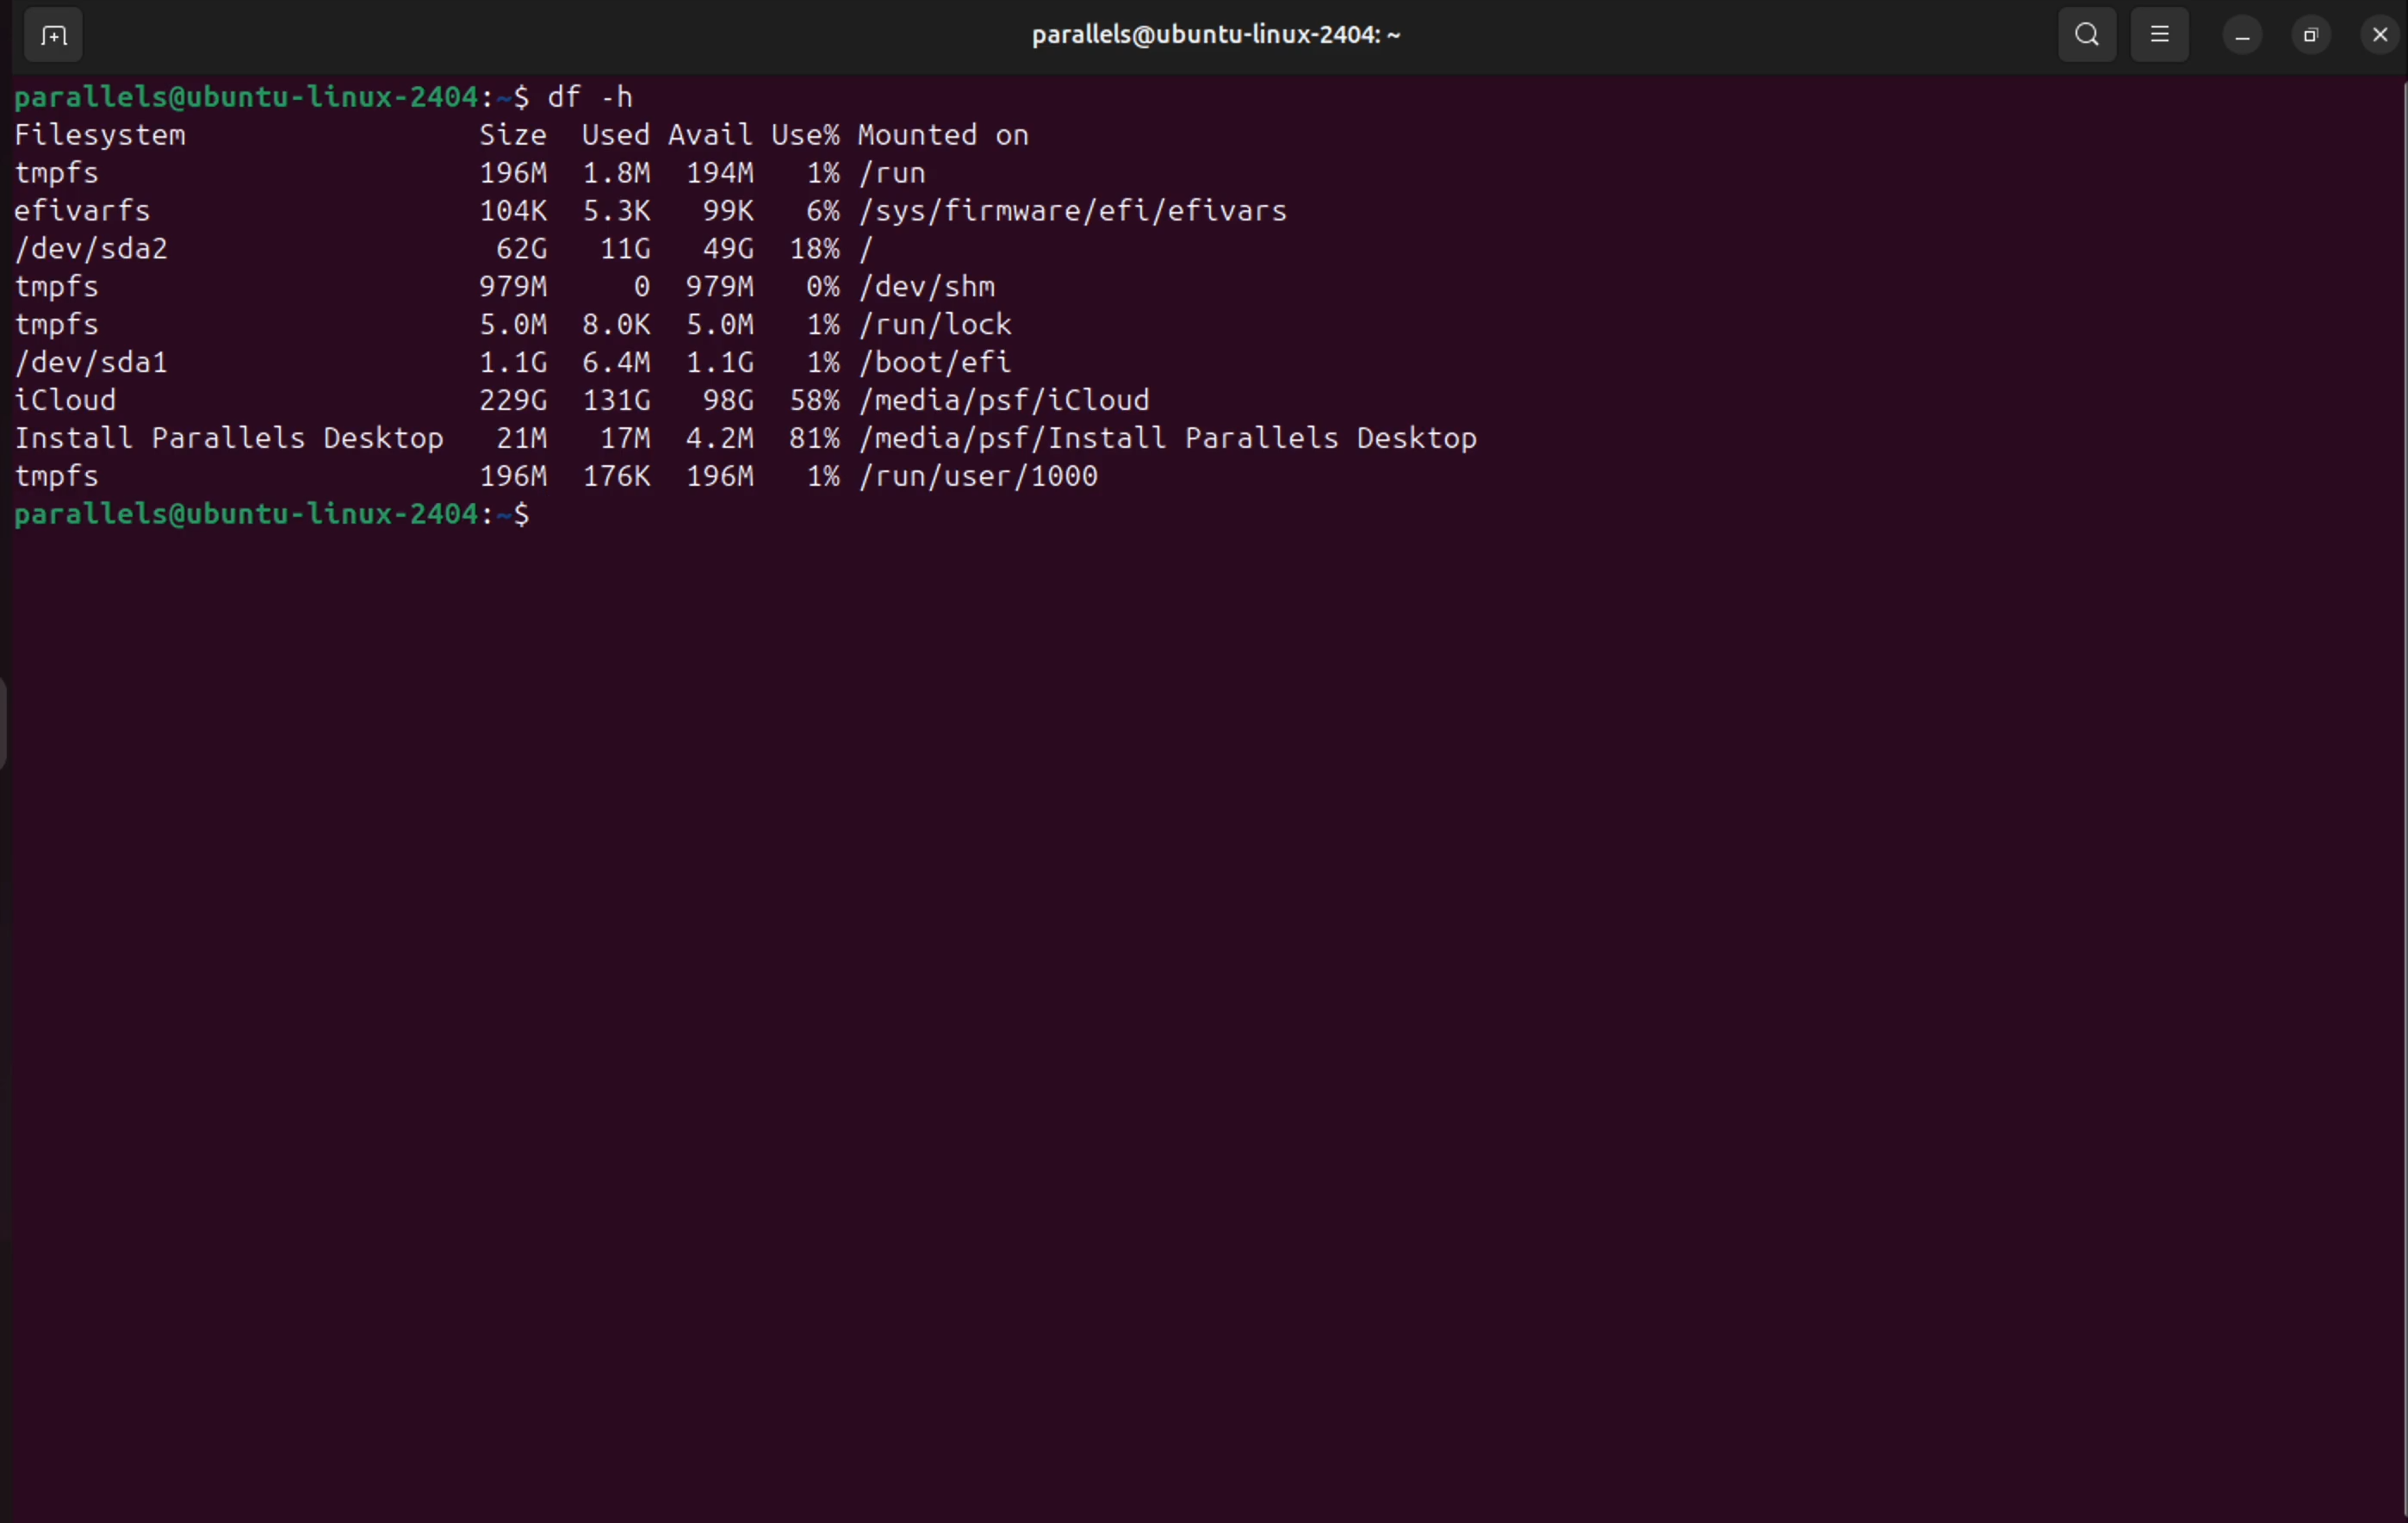 The height and width of the screenshot is (1523, 2408). I want to click on 1.8M, so click(621, 173).